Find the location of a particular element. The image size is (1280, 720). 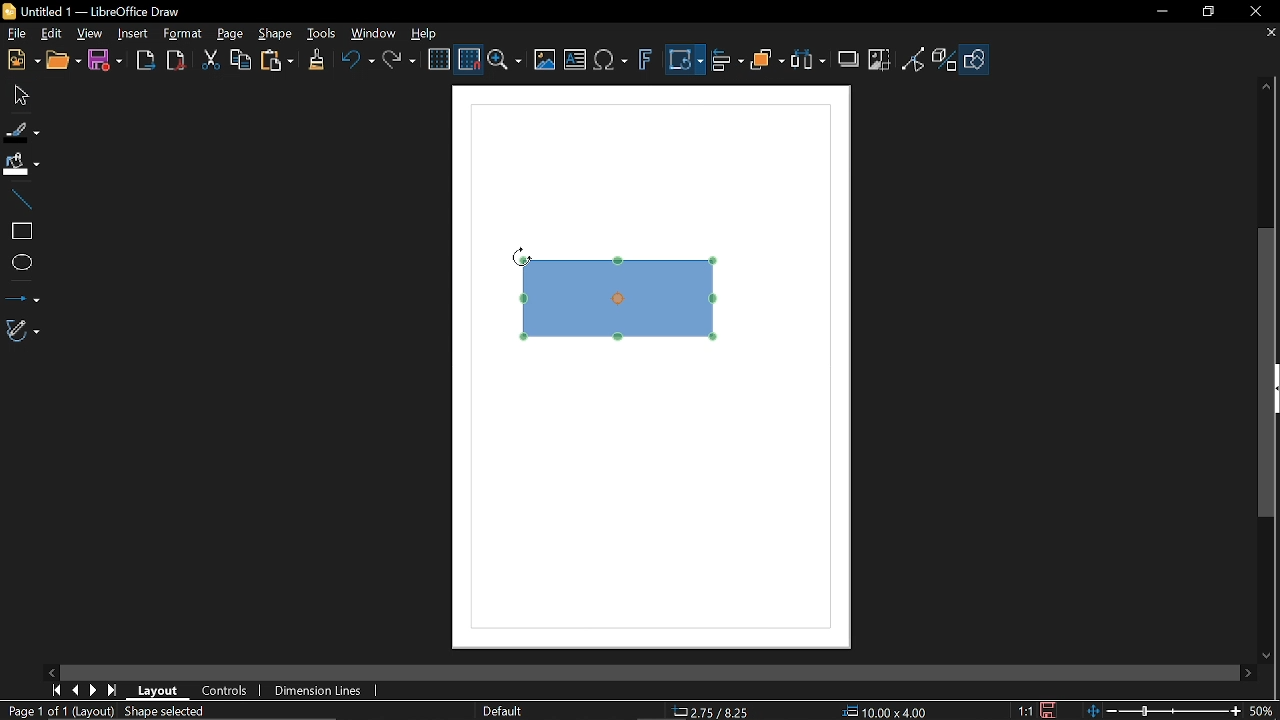

Dimension lines is located at coordinates (322, 692).